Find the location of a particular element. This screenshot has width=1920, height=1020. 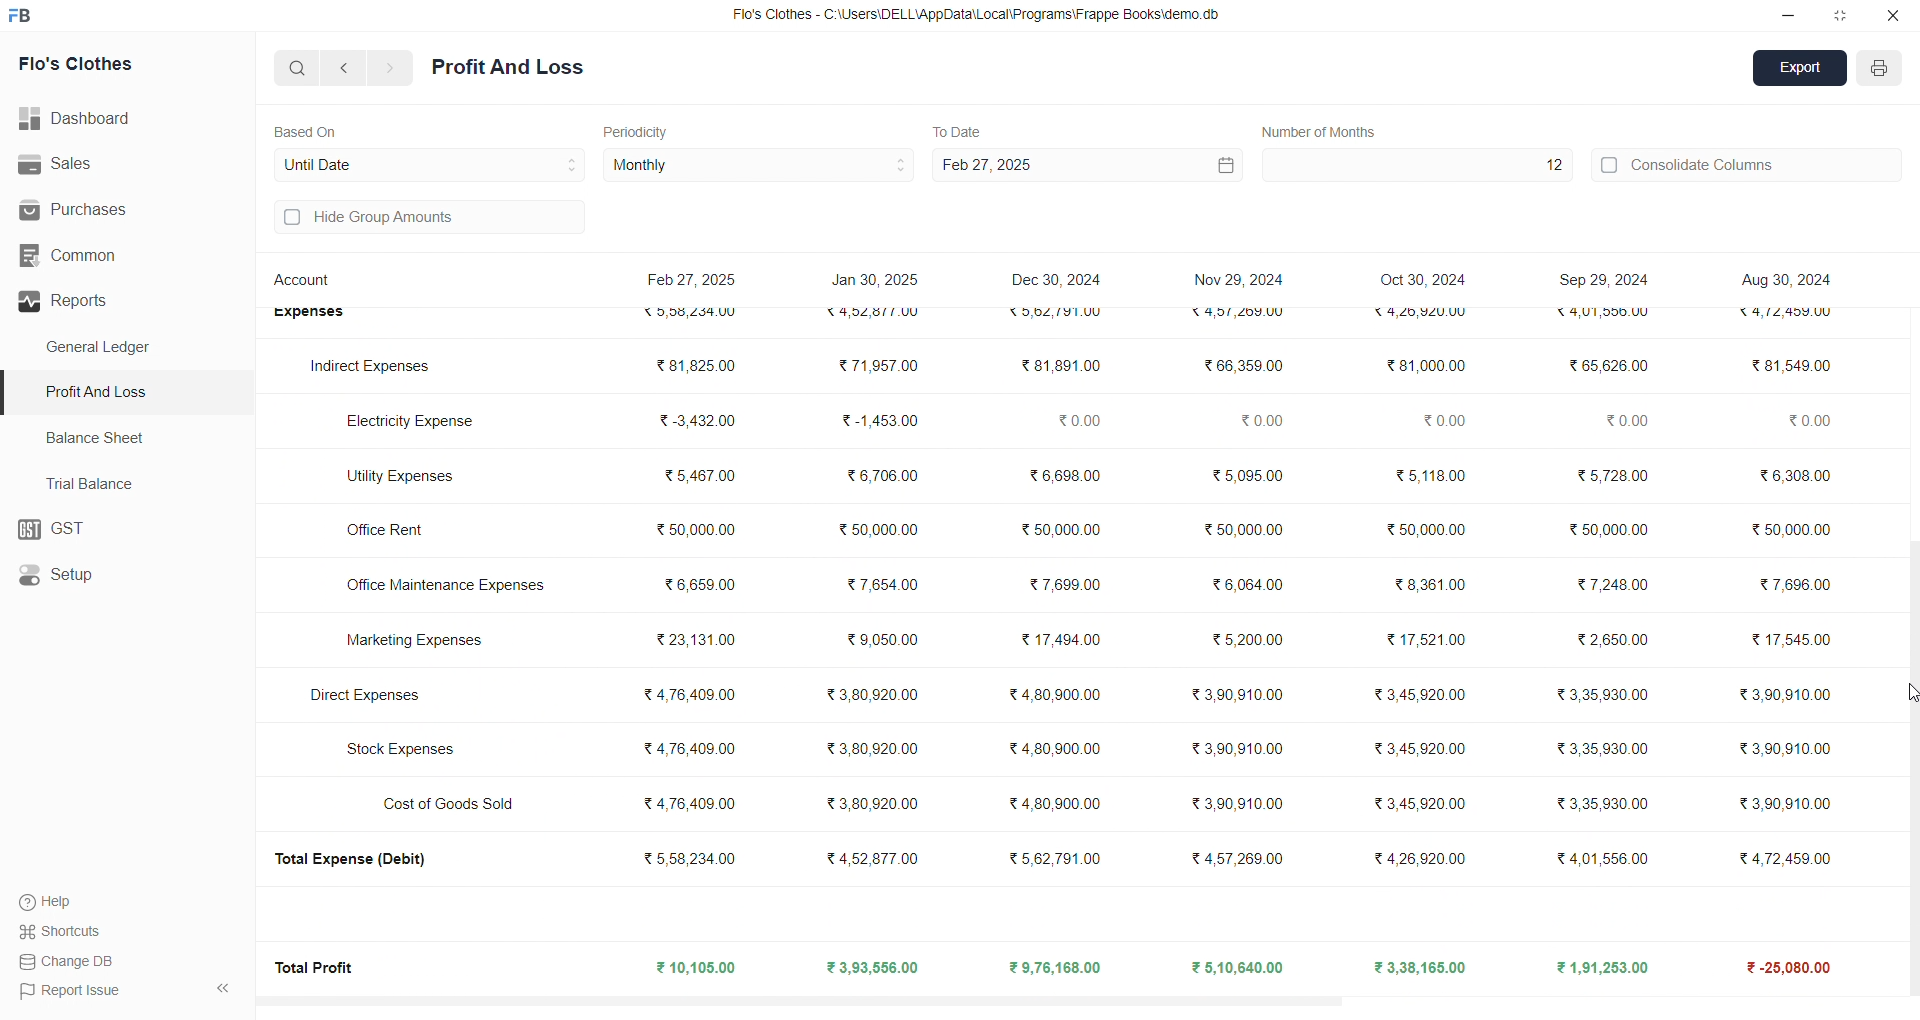

₹3,90,910.00 is located at coordinates (1241, 748).